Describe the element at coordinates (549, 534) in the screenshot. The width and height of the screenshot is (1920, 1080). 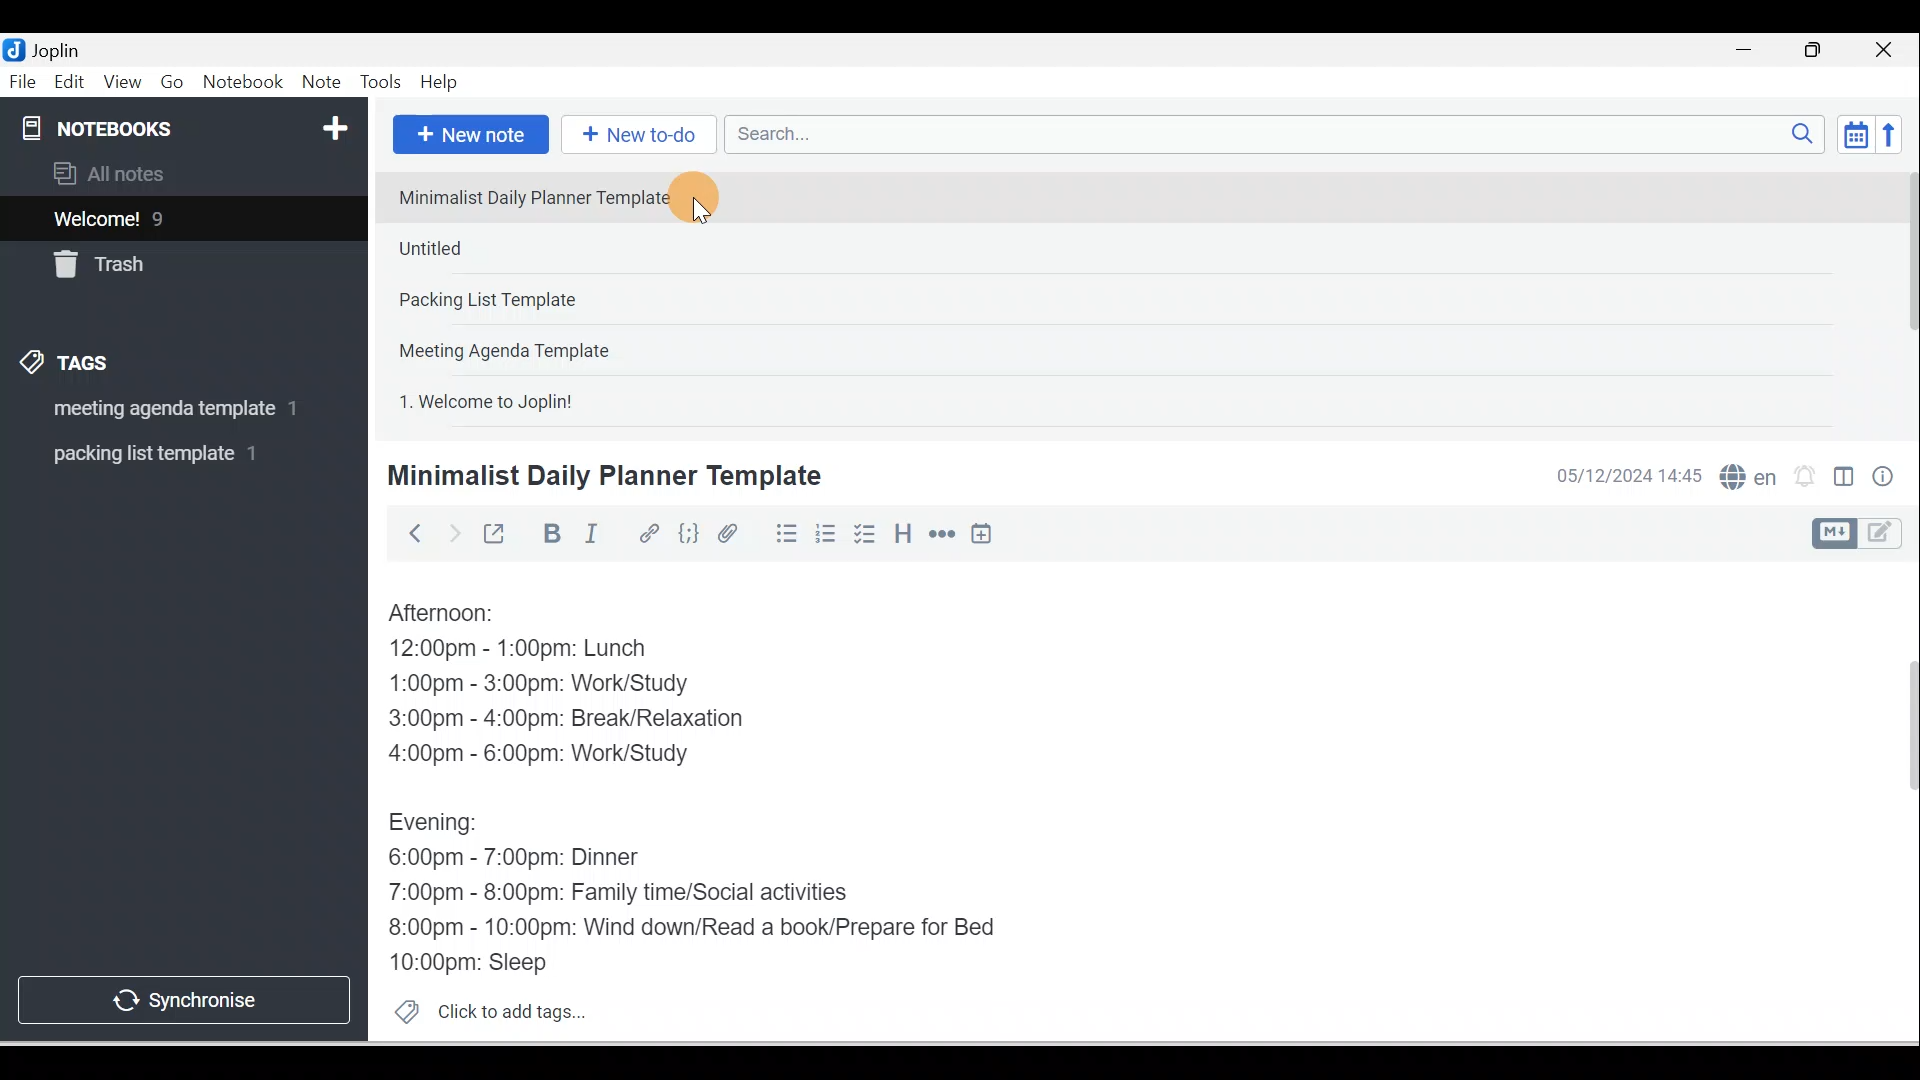
I see `Bold` at that location.